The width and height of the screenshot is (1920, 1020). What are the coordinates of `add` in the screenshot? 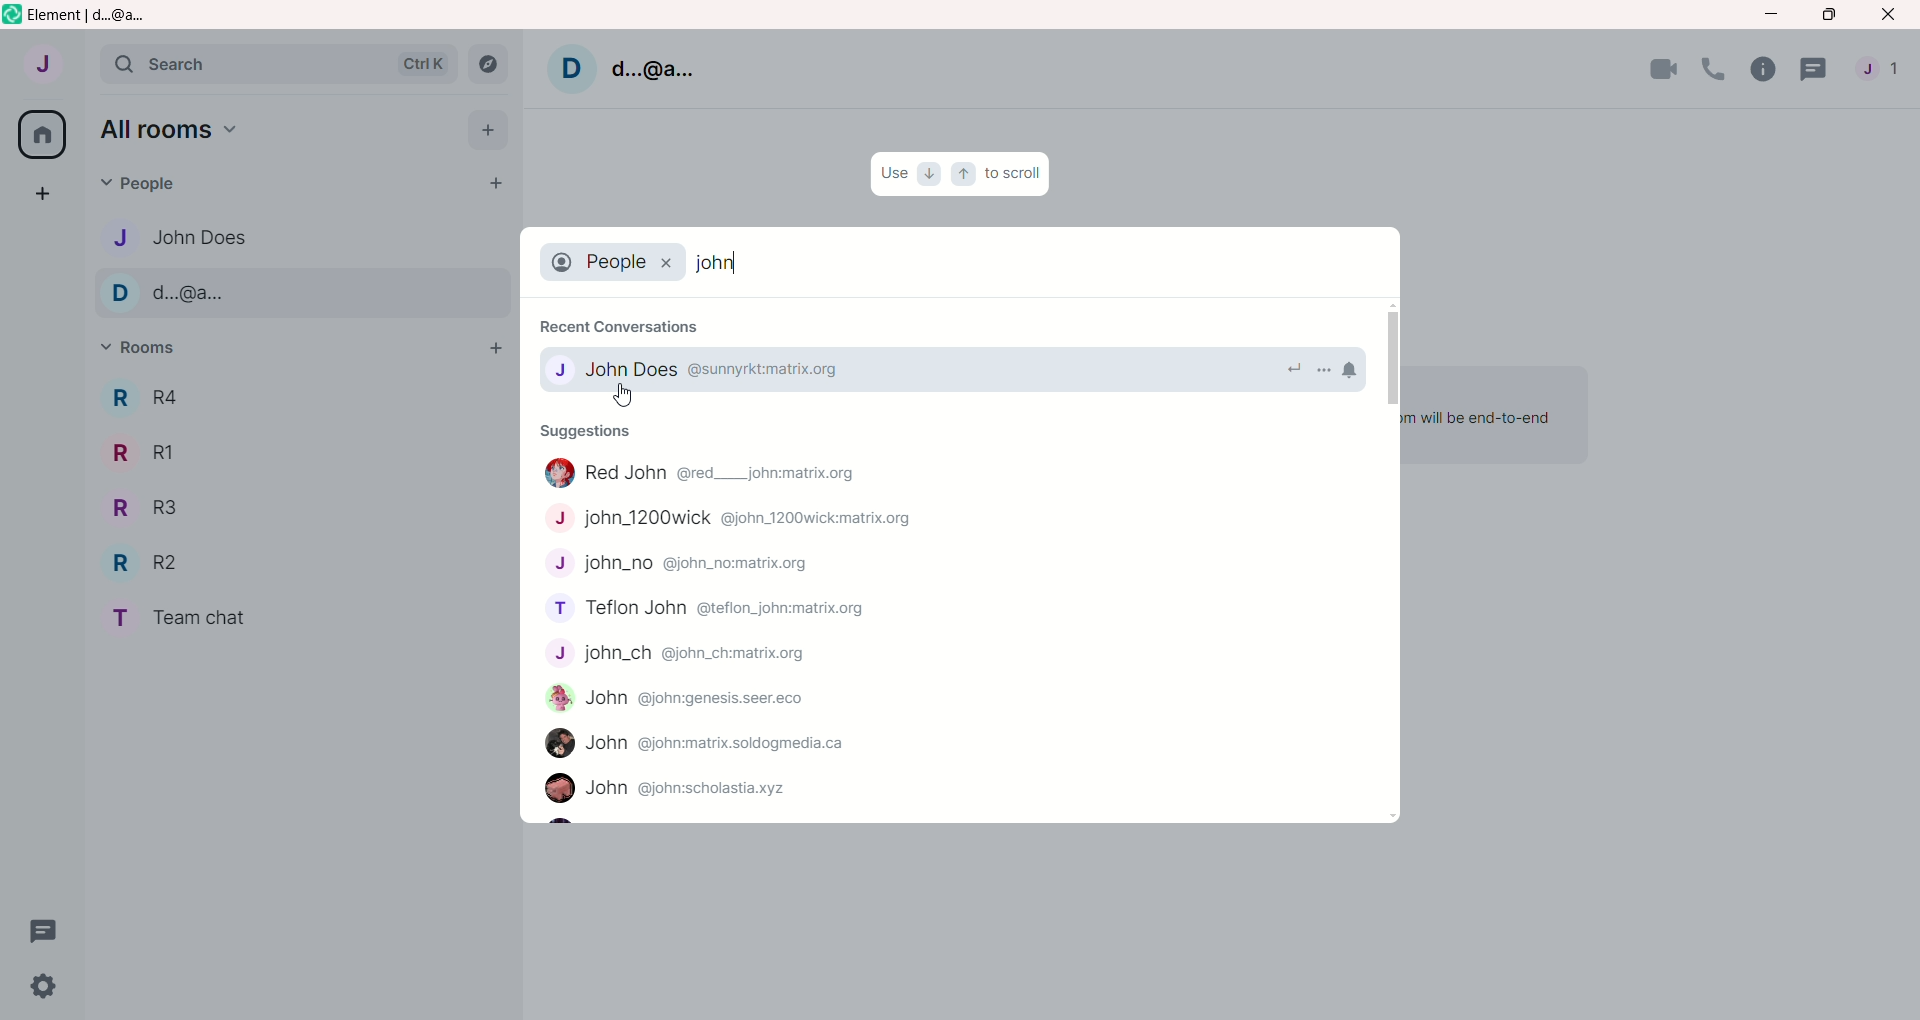 It's located at (490, 351).